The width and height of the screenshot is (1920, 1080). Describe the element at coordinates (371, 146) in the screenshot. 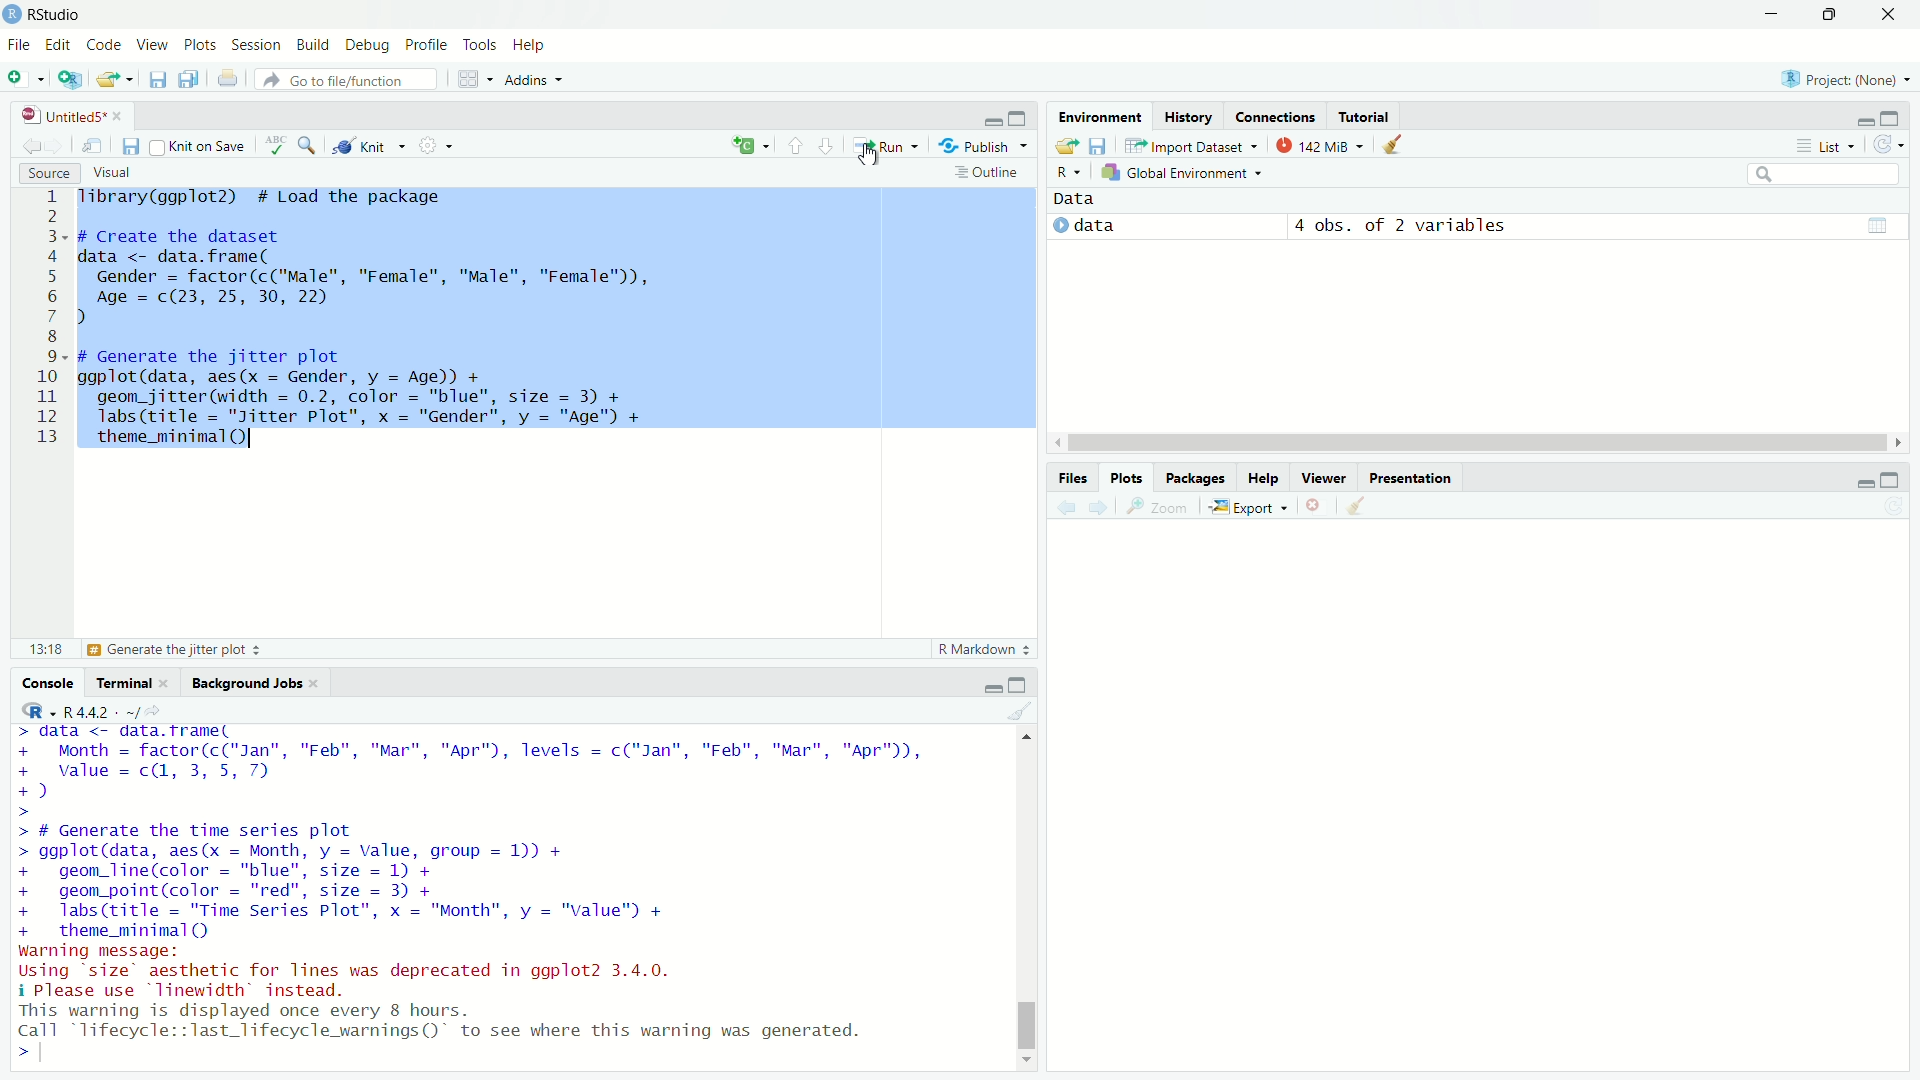

I see `knit` at that location.